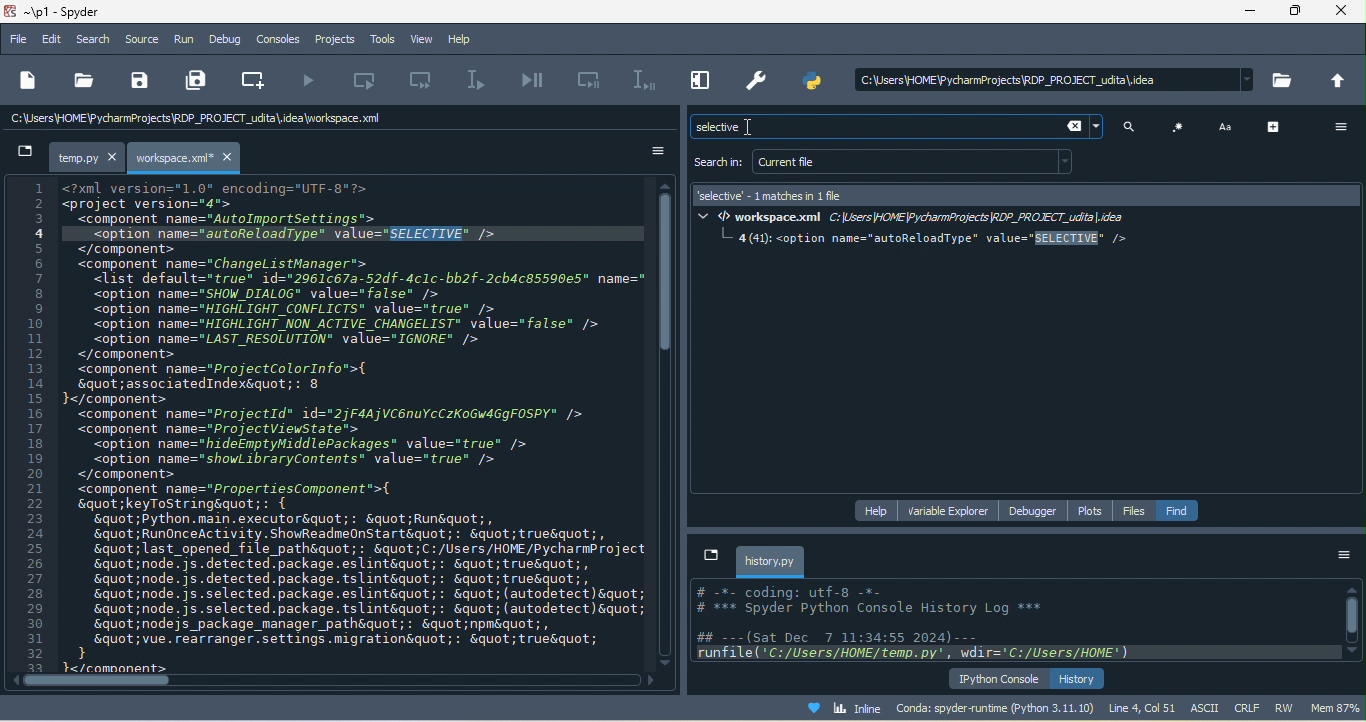  I want to click on conda spyder runtime, so click(995, 708).